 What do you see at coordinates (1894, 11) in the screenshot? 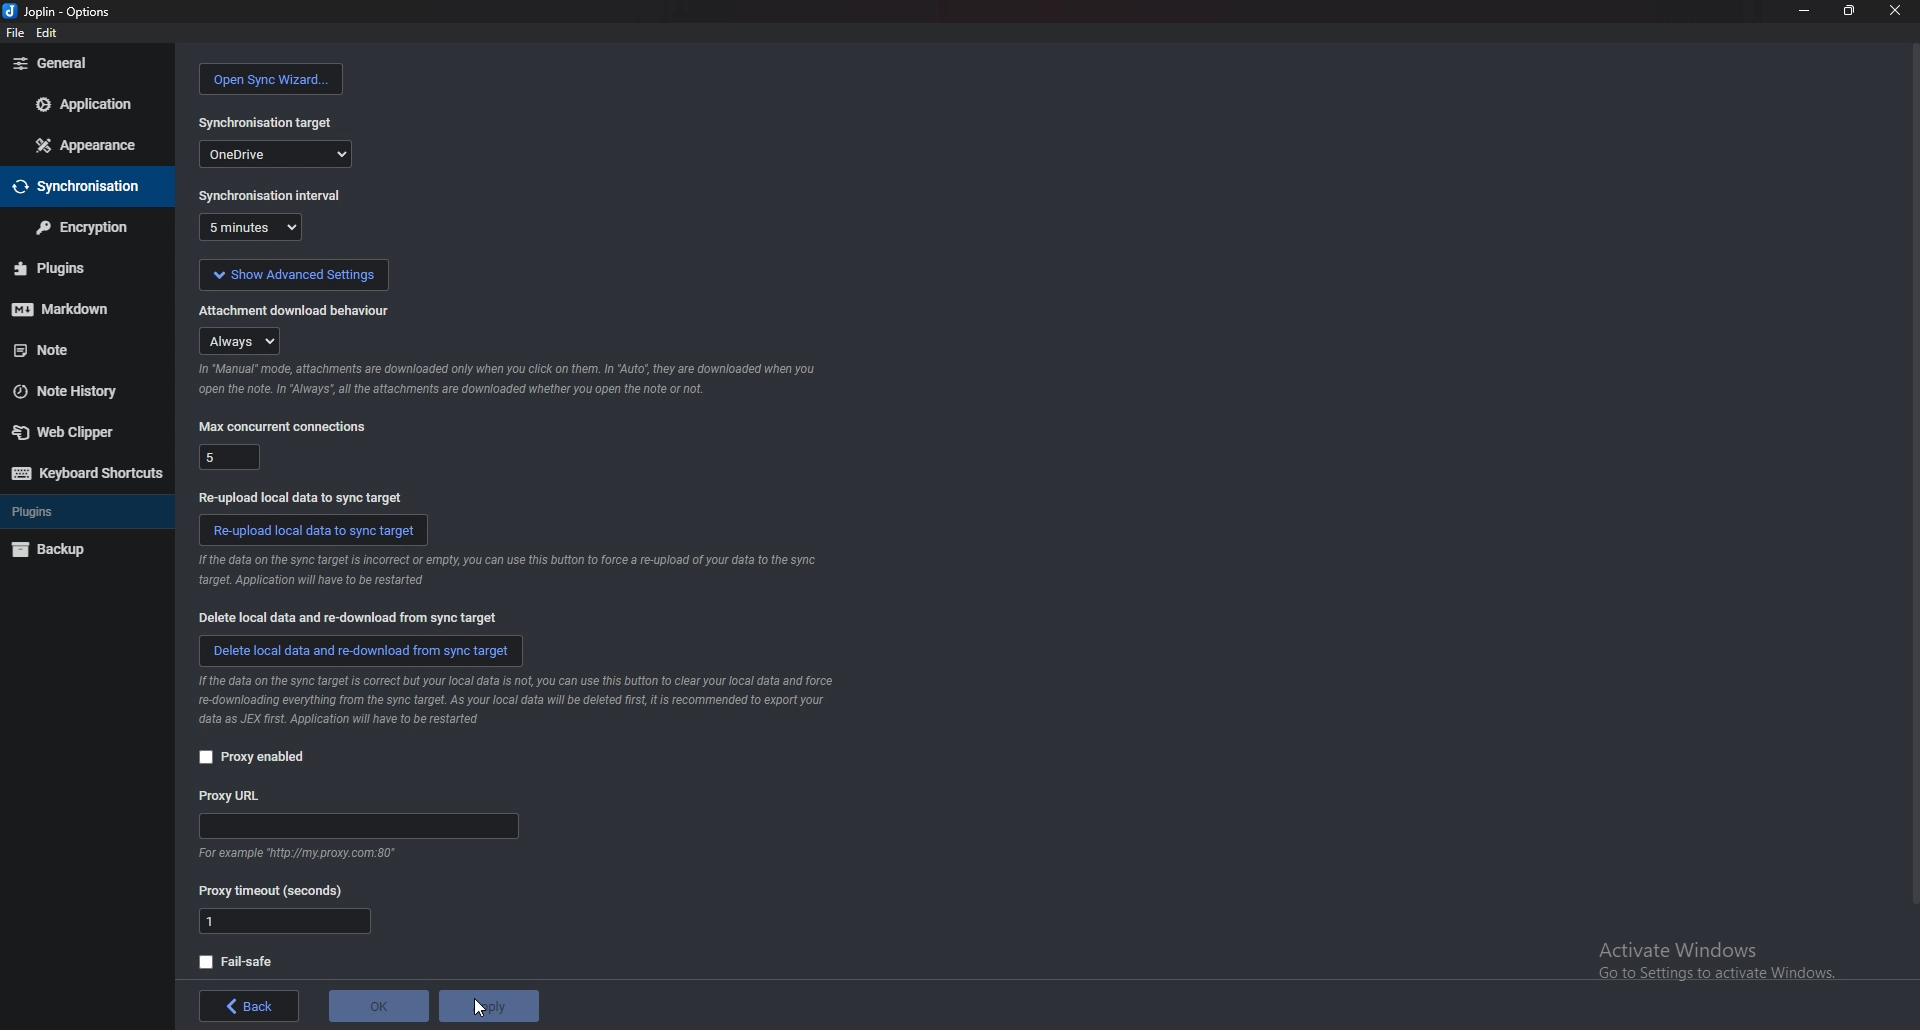
I see `close` at bounding box center [1894, 11].